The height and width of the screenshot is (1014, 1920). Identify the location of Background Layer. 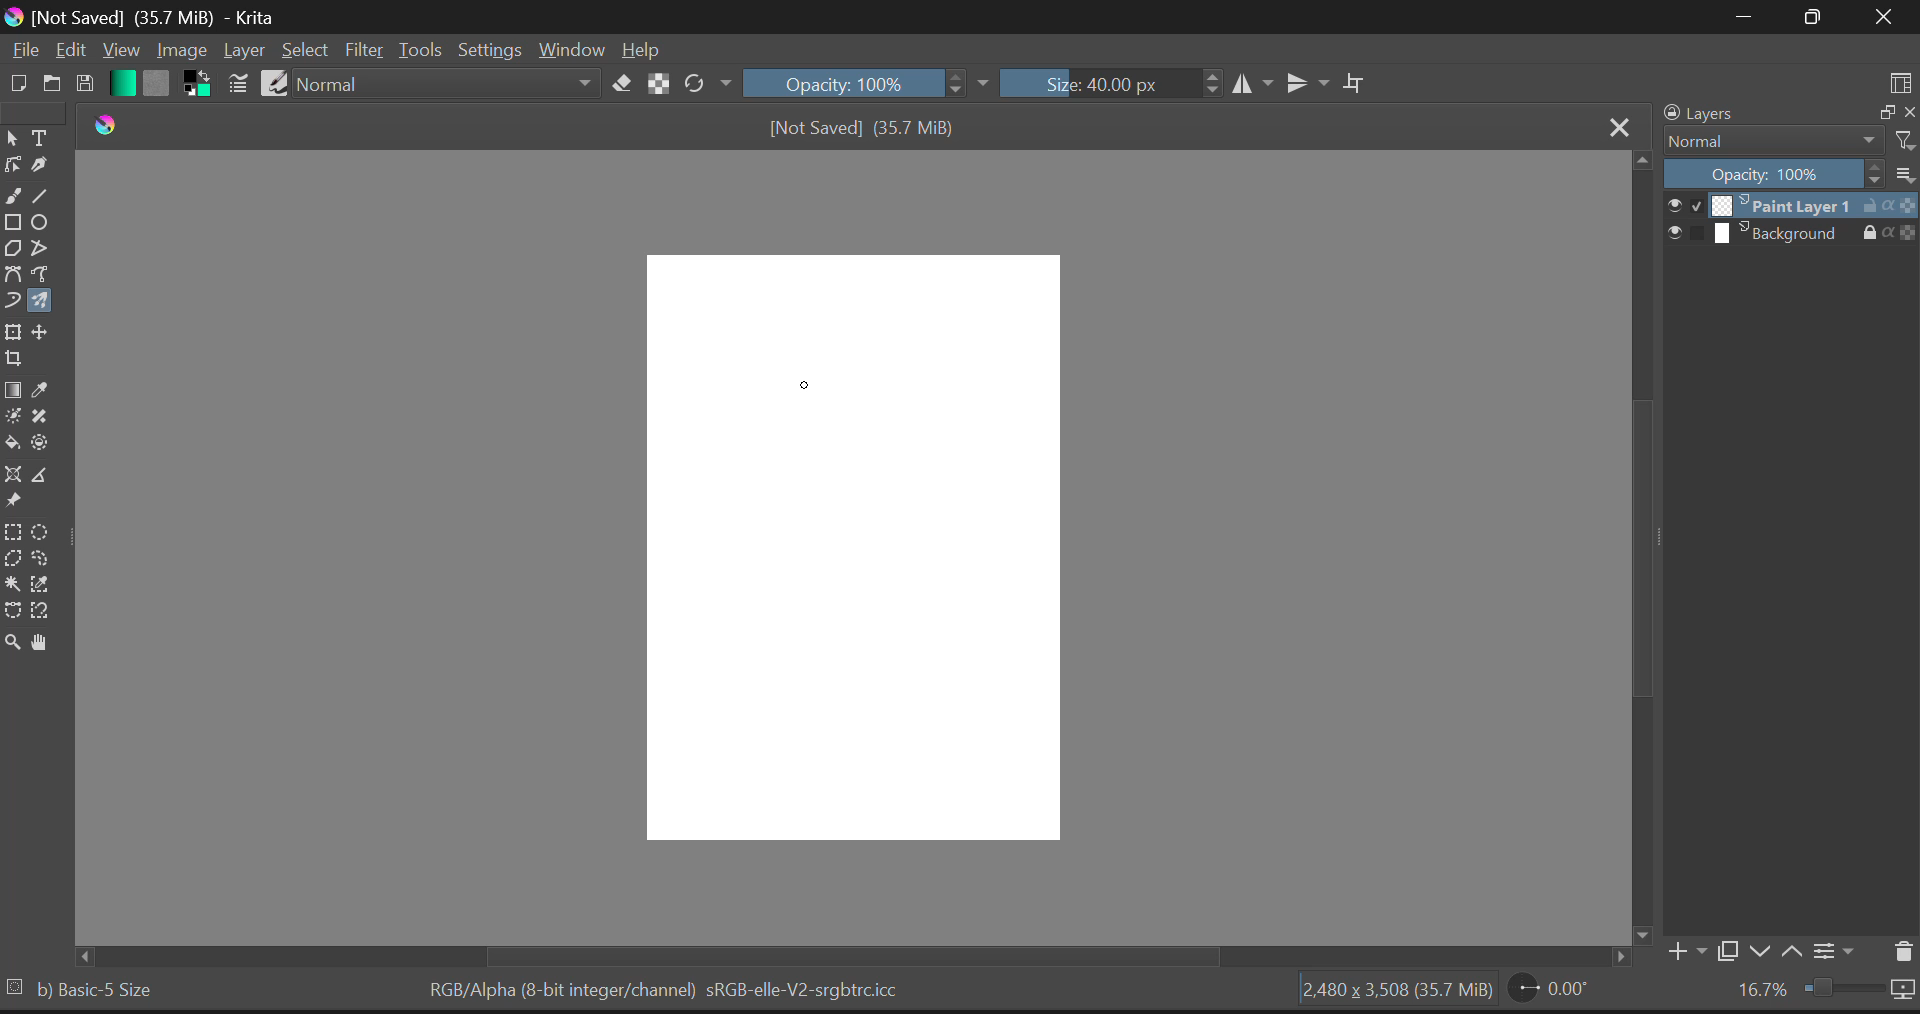
(1790, 235).